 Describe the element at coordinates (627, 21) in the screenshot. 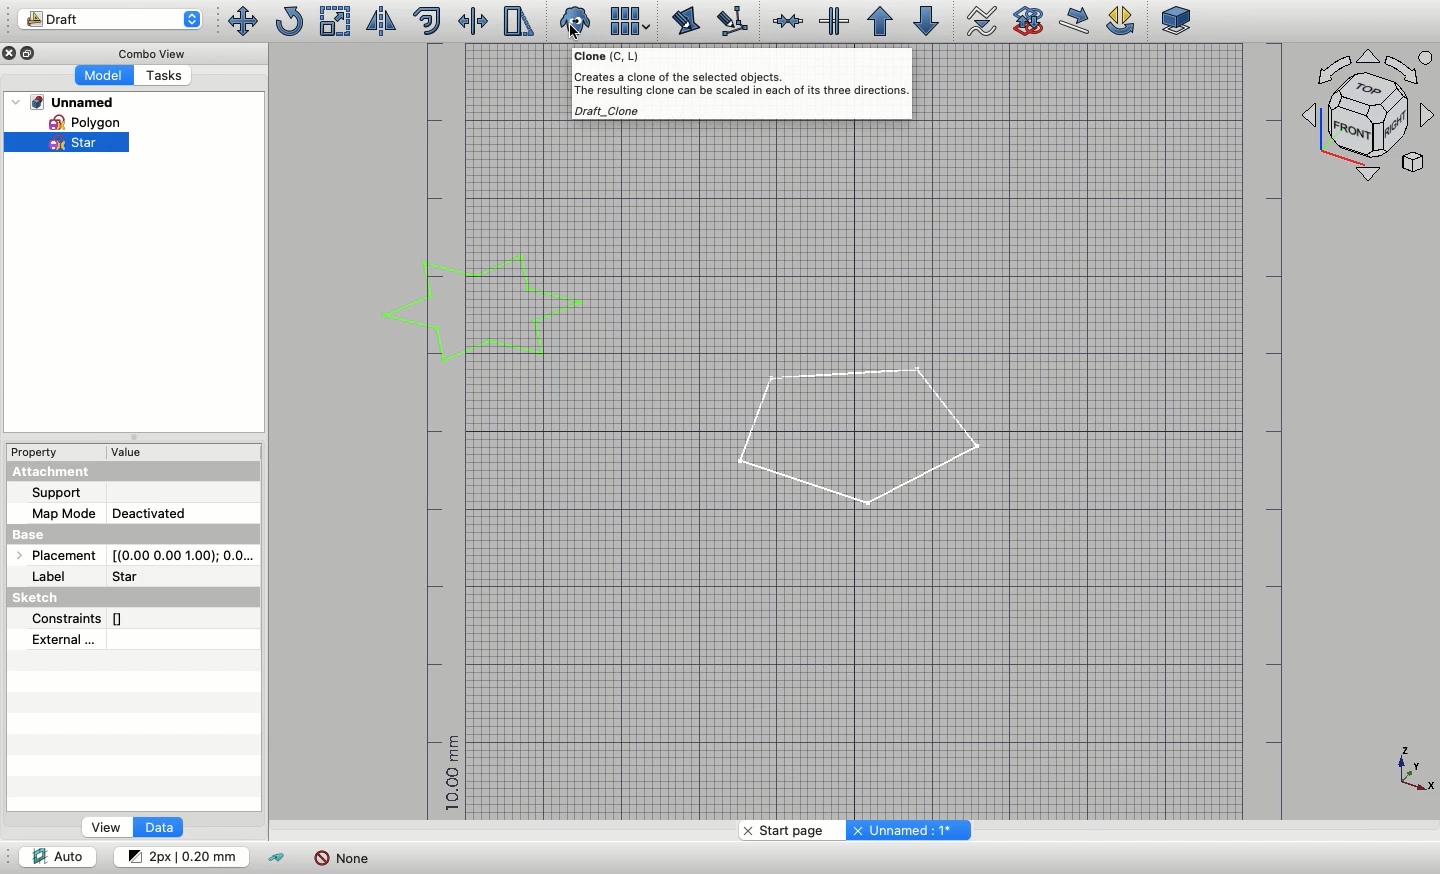

I see `Array tools` at that location.